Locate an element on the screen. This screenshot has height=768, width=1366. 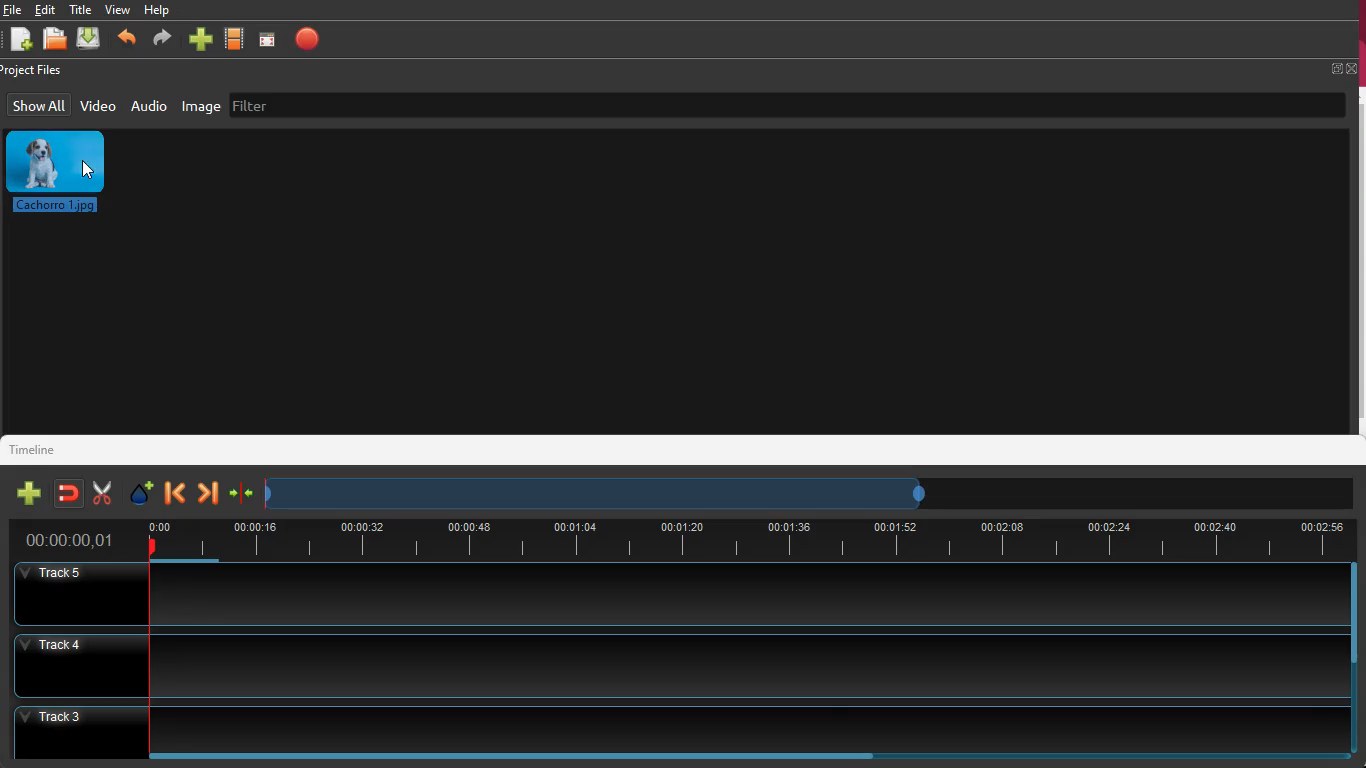
movie is located at coordinates (235, 38).